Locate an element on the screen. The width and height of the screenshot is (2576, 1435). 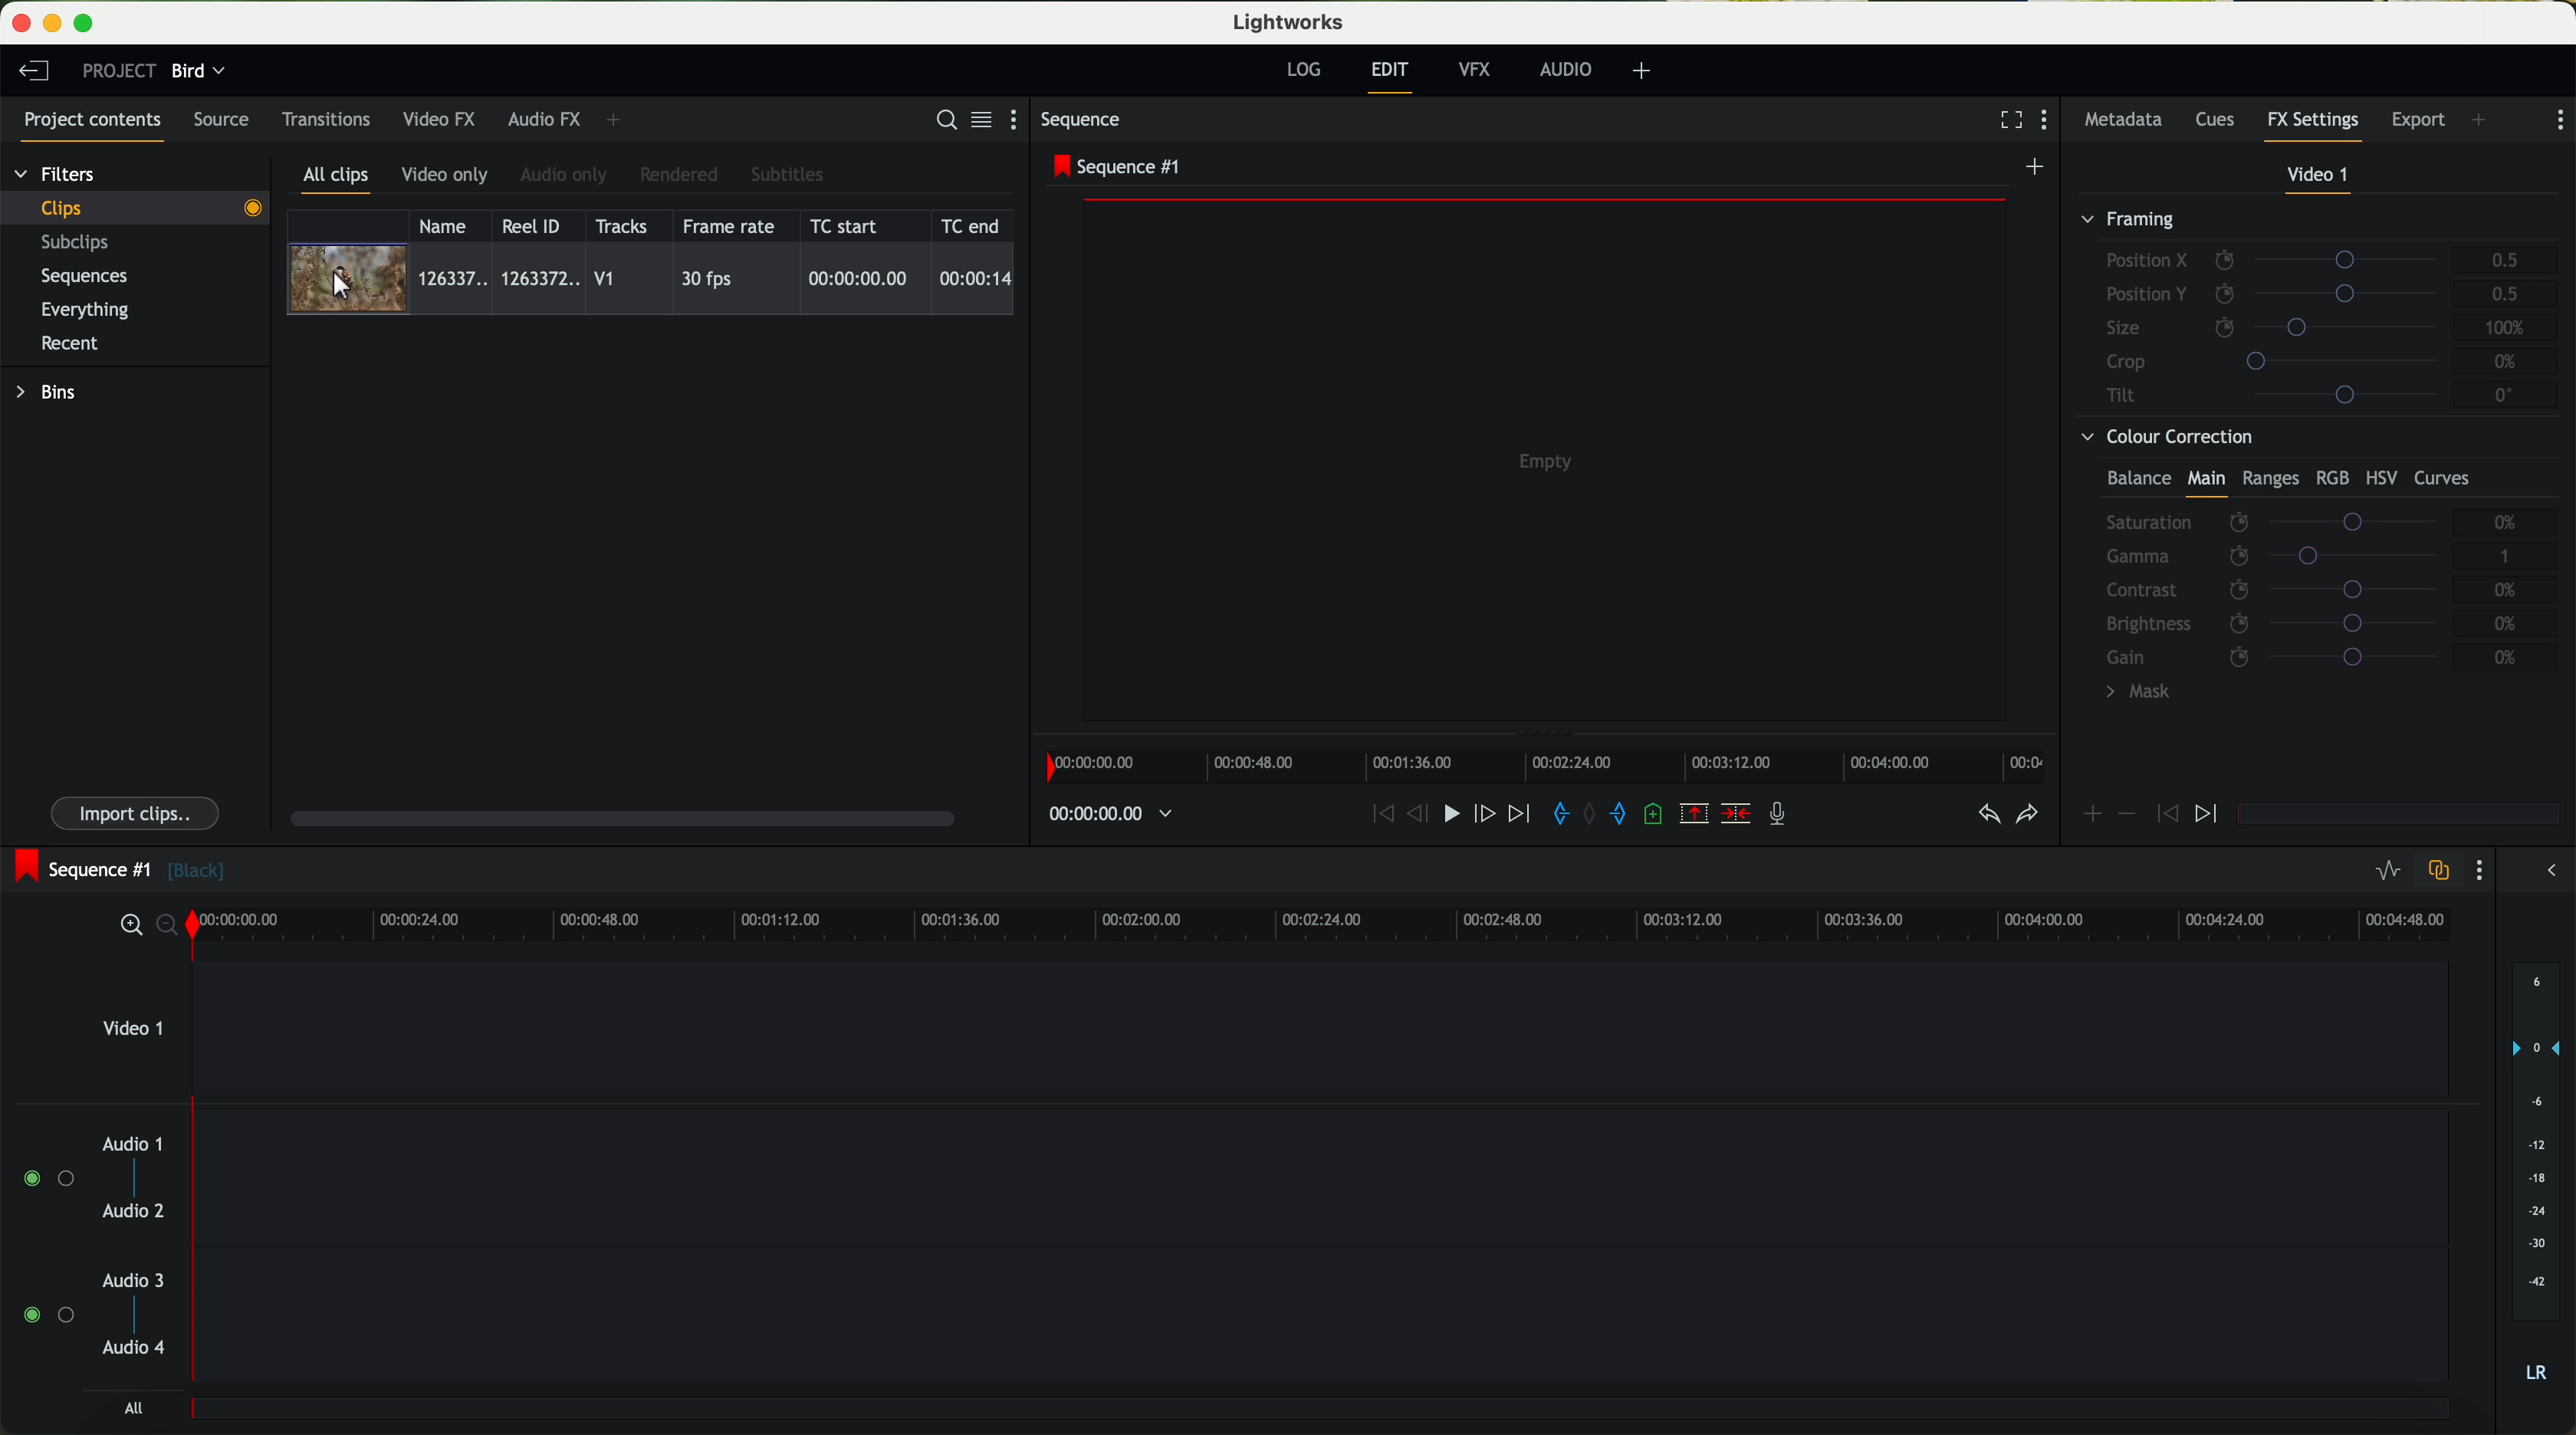
TC start is located at coordinates (846, 225).